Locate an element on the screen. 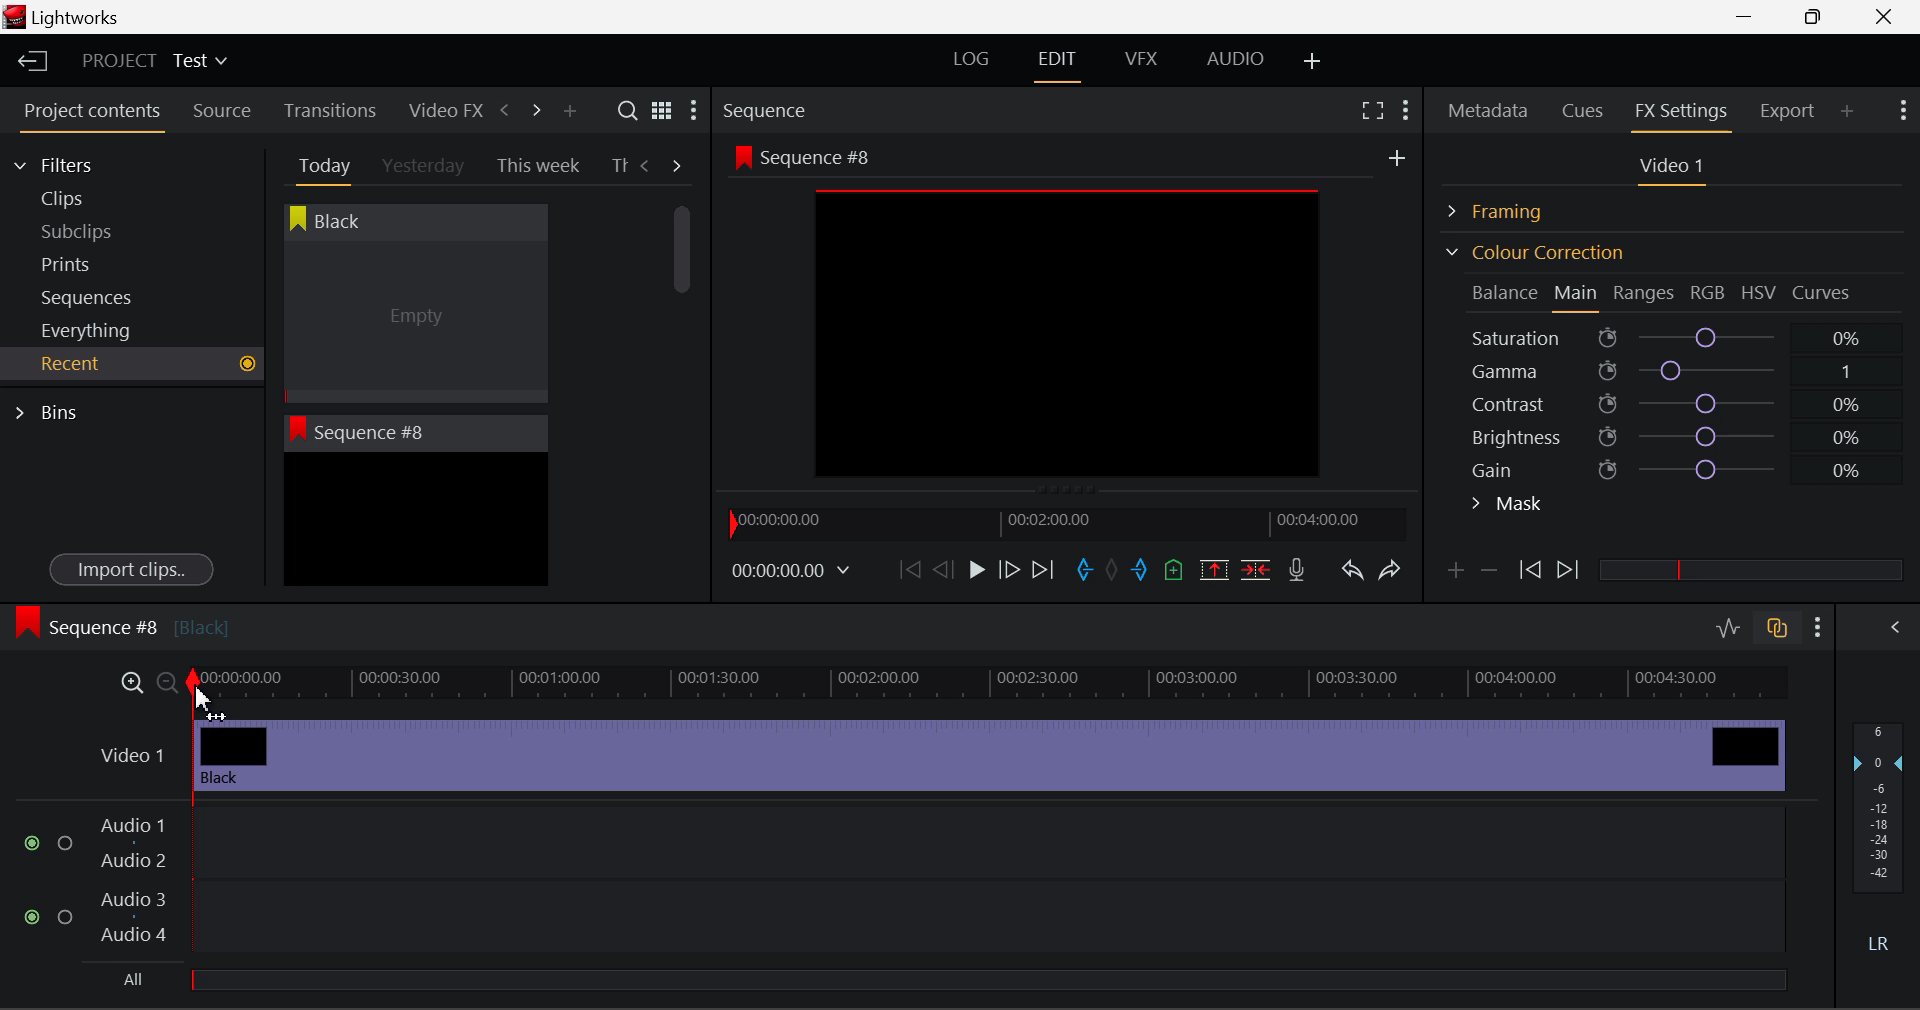  Project contents is located at coordinates (91, 115).